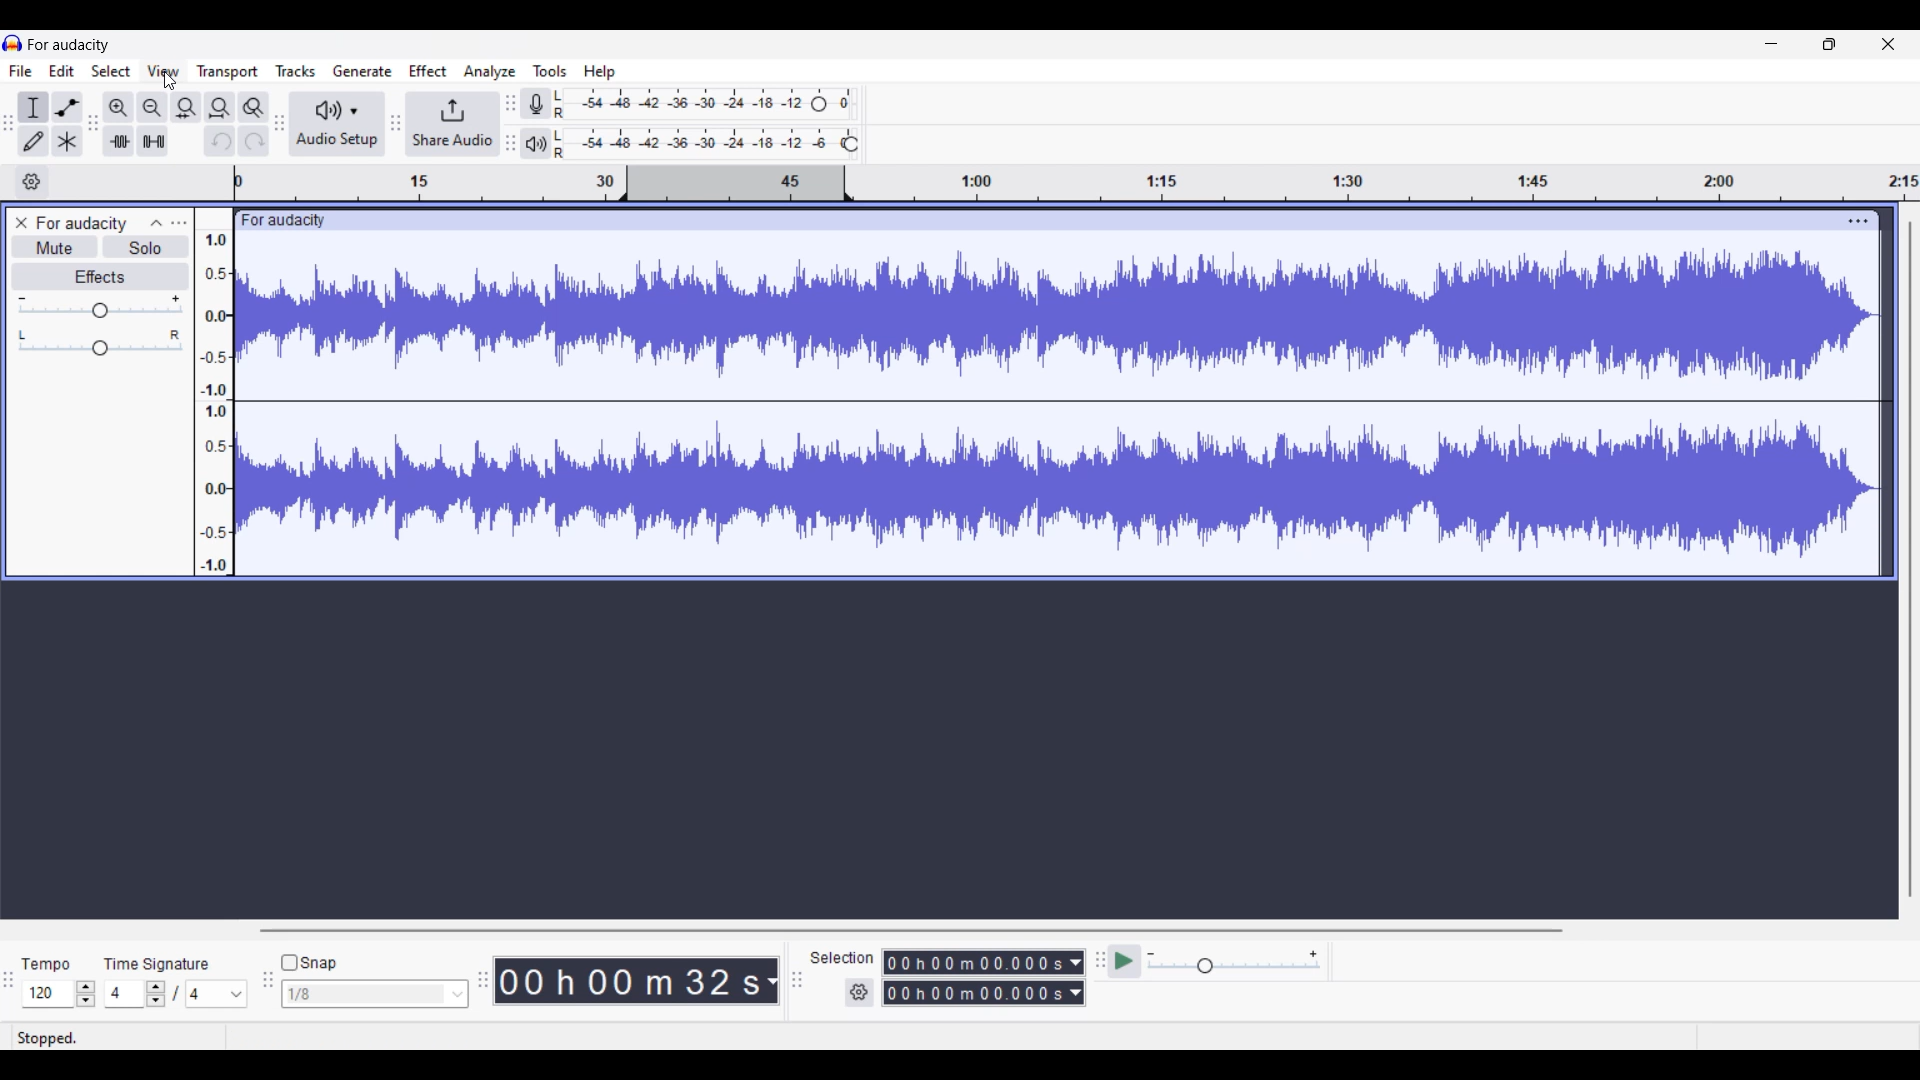 The height and width of the screenshot is (1080, 1920). What do you see at coordinates (34, 141) in the screenshot?
I see `Draw tool` at bounding box center [34, 141].